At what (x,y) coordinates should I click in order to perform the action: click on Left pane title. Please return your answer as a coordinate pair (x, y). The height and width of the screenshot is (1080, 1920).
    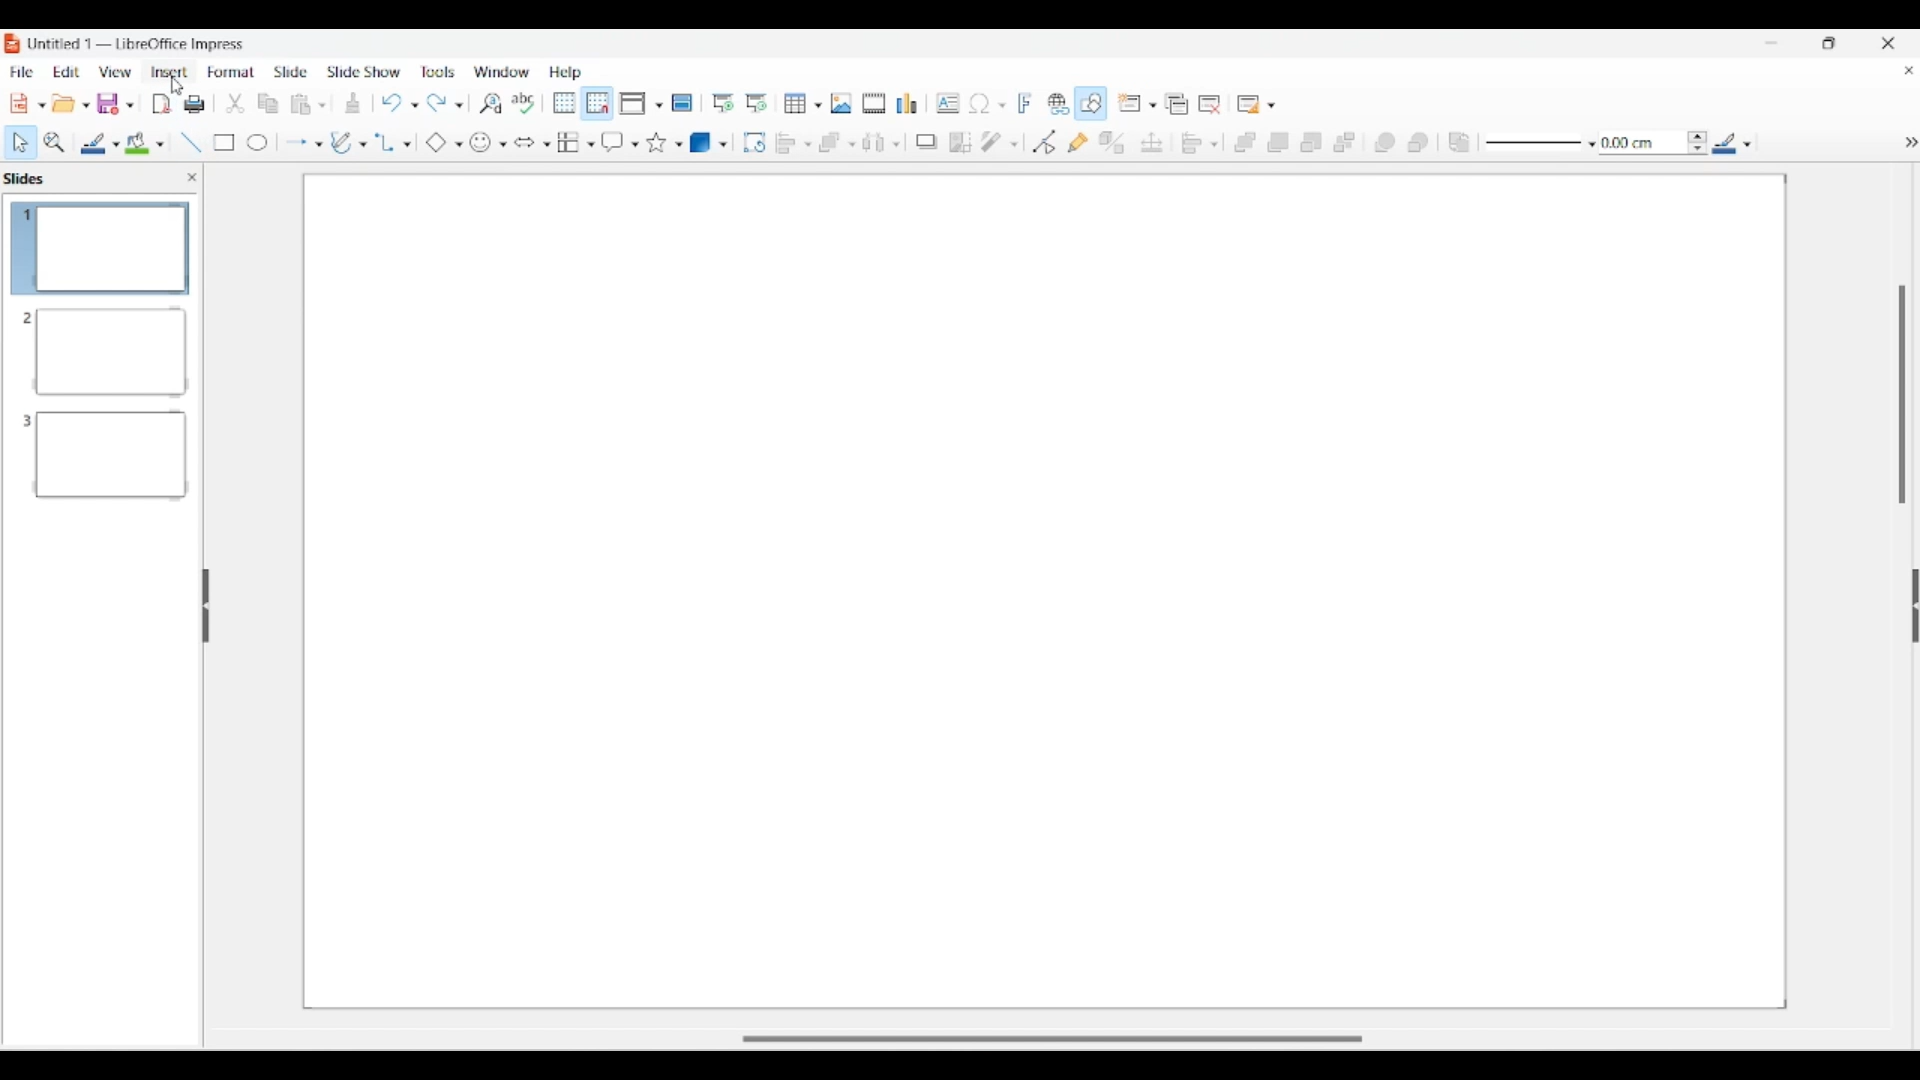
    Looking at the image, I should click on (29, 178).